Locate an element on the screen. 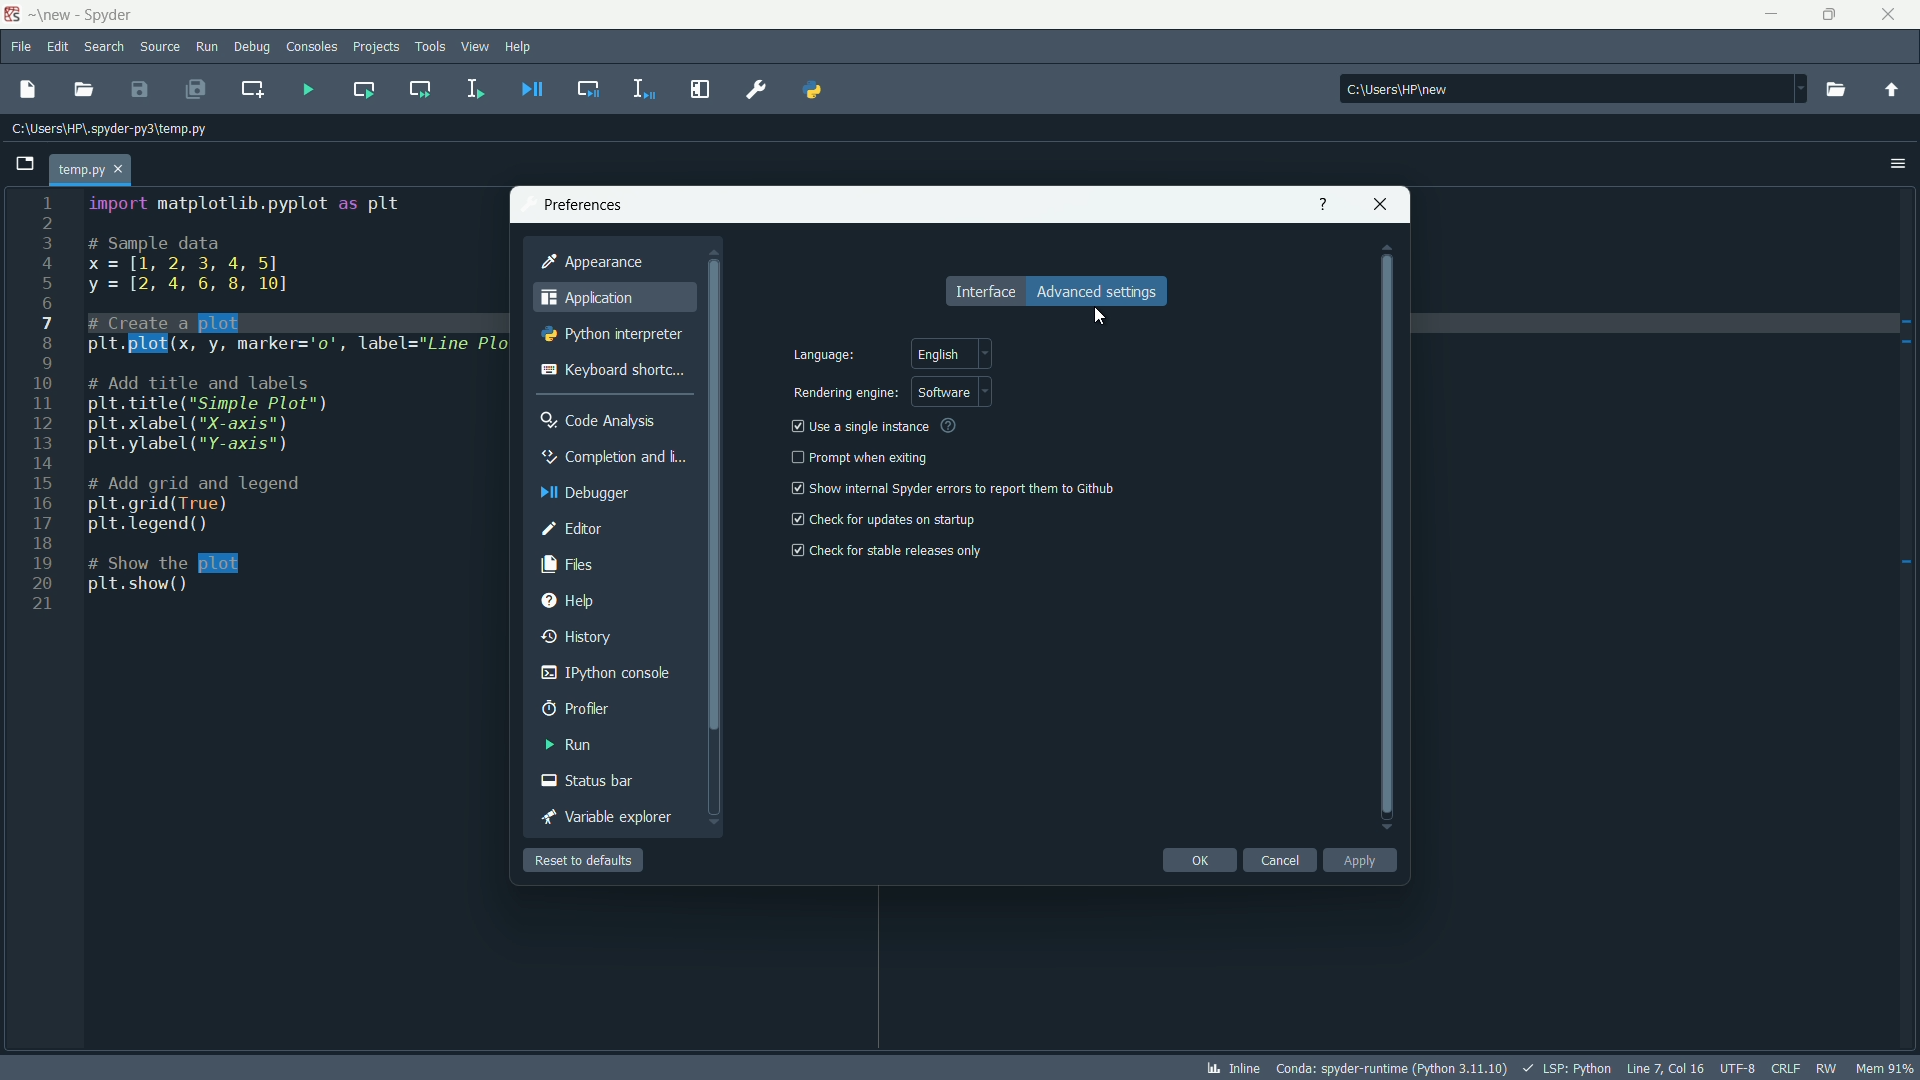 The image size is (1920, 1080). maximize current pane is located at coordinates (703, 89).